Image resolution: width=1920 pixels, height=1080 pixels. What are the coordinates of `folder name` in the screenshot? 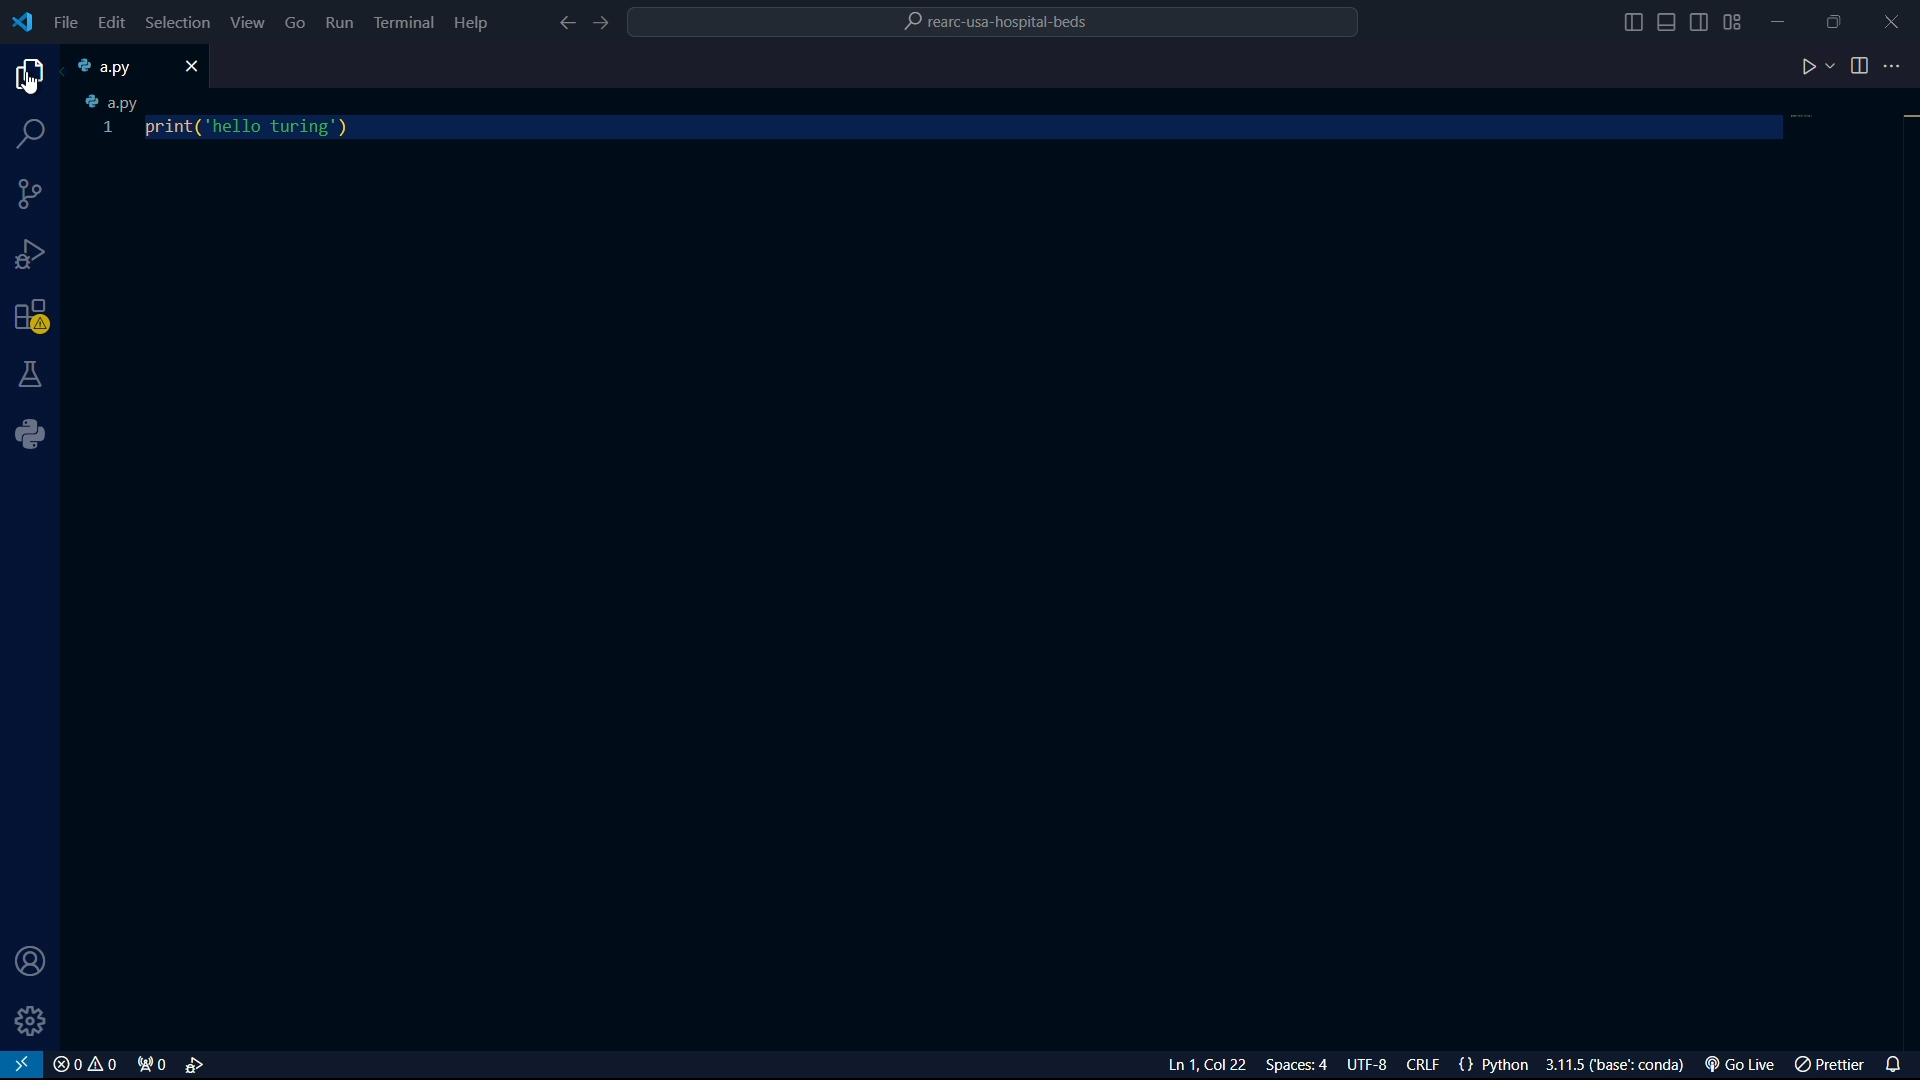 It's located at (996, 25).